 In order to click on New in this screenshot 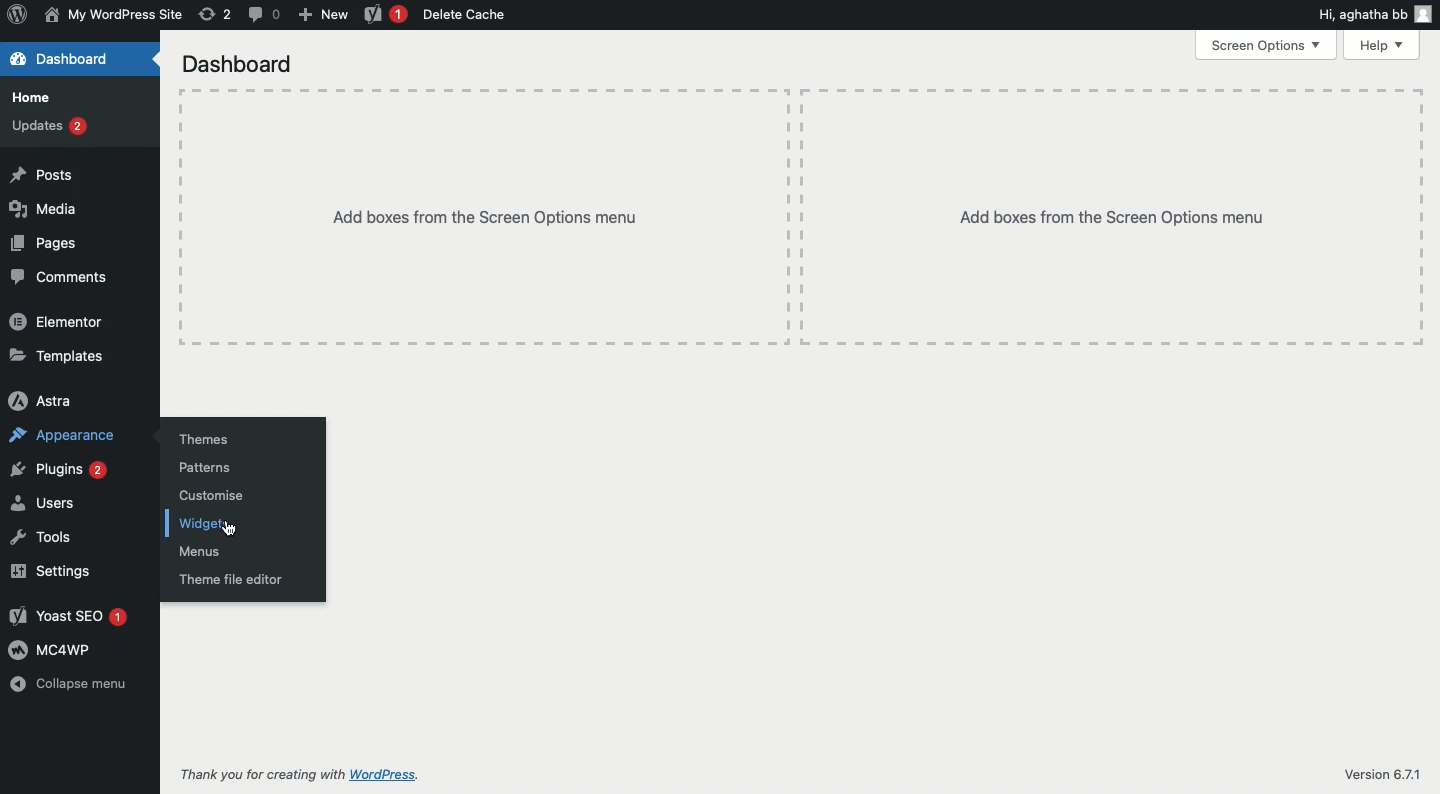, I will do `click(326, 15)`.